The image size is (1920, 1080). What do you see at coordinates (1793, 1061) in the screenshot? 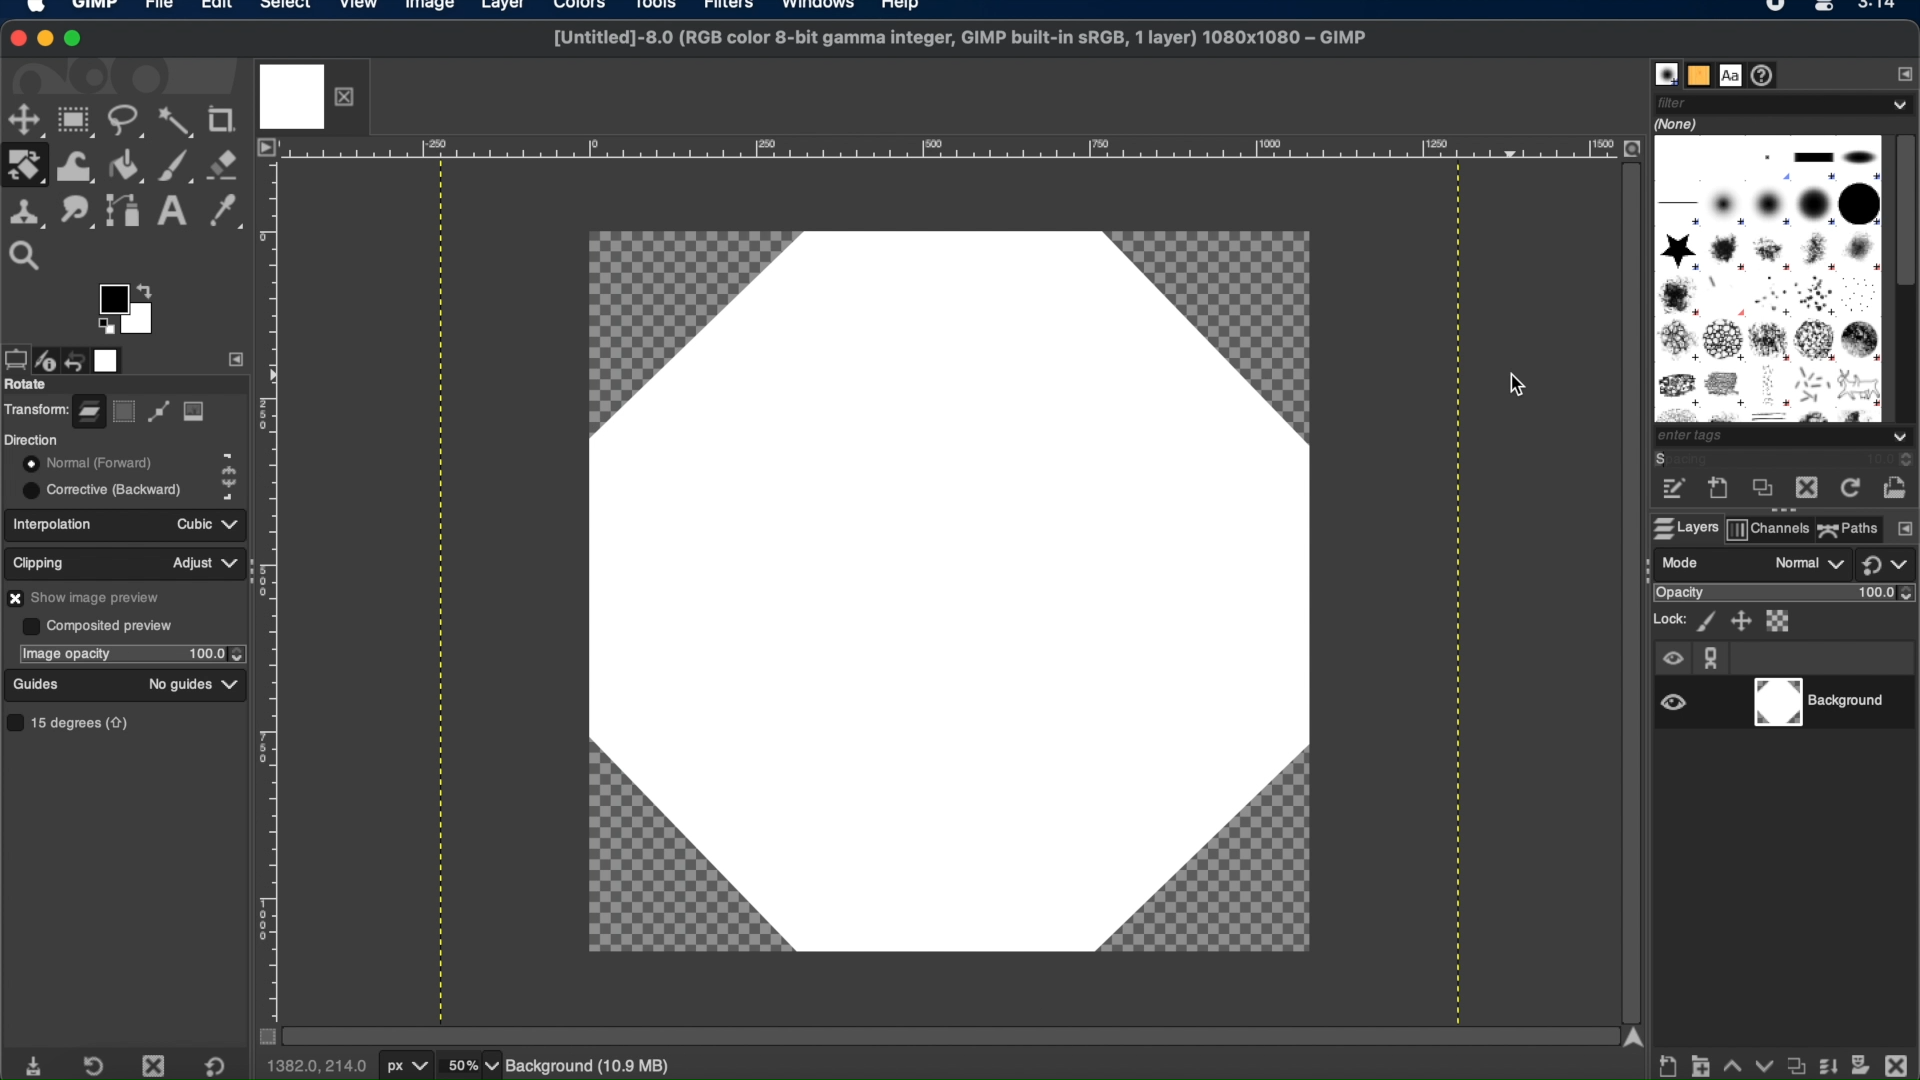
I see `duplicate properties` at bounding box center [1793, 1061].